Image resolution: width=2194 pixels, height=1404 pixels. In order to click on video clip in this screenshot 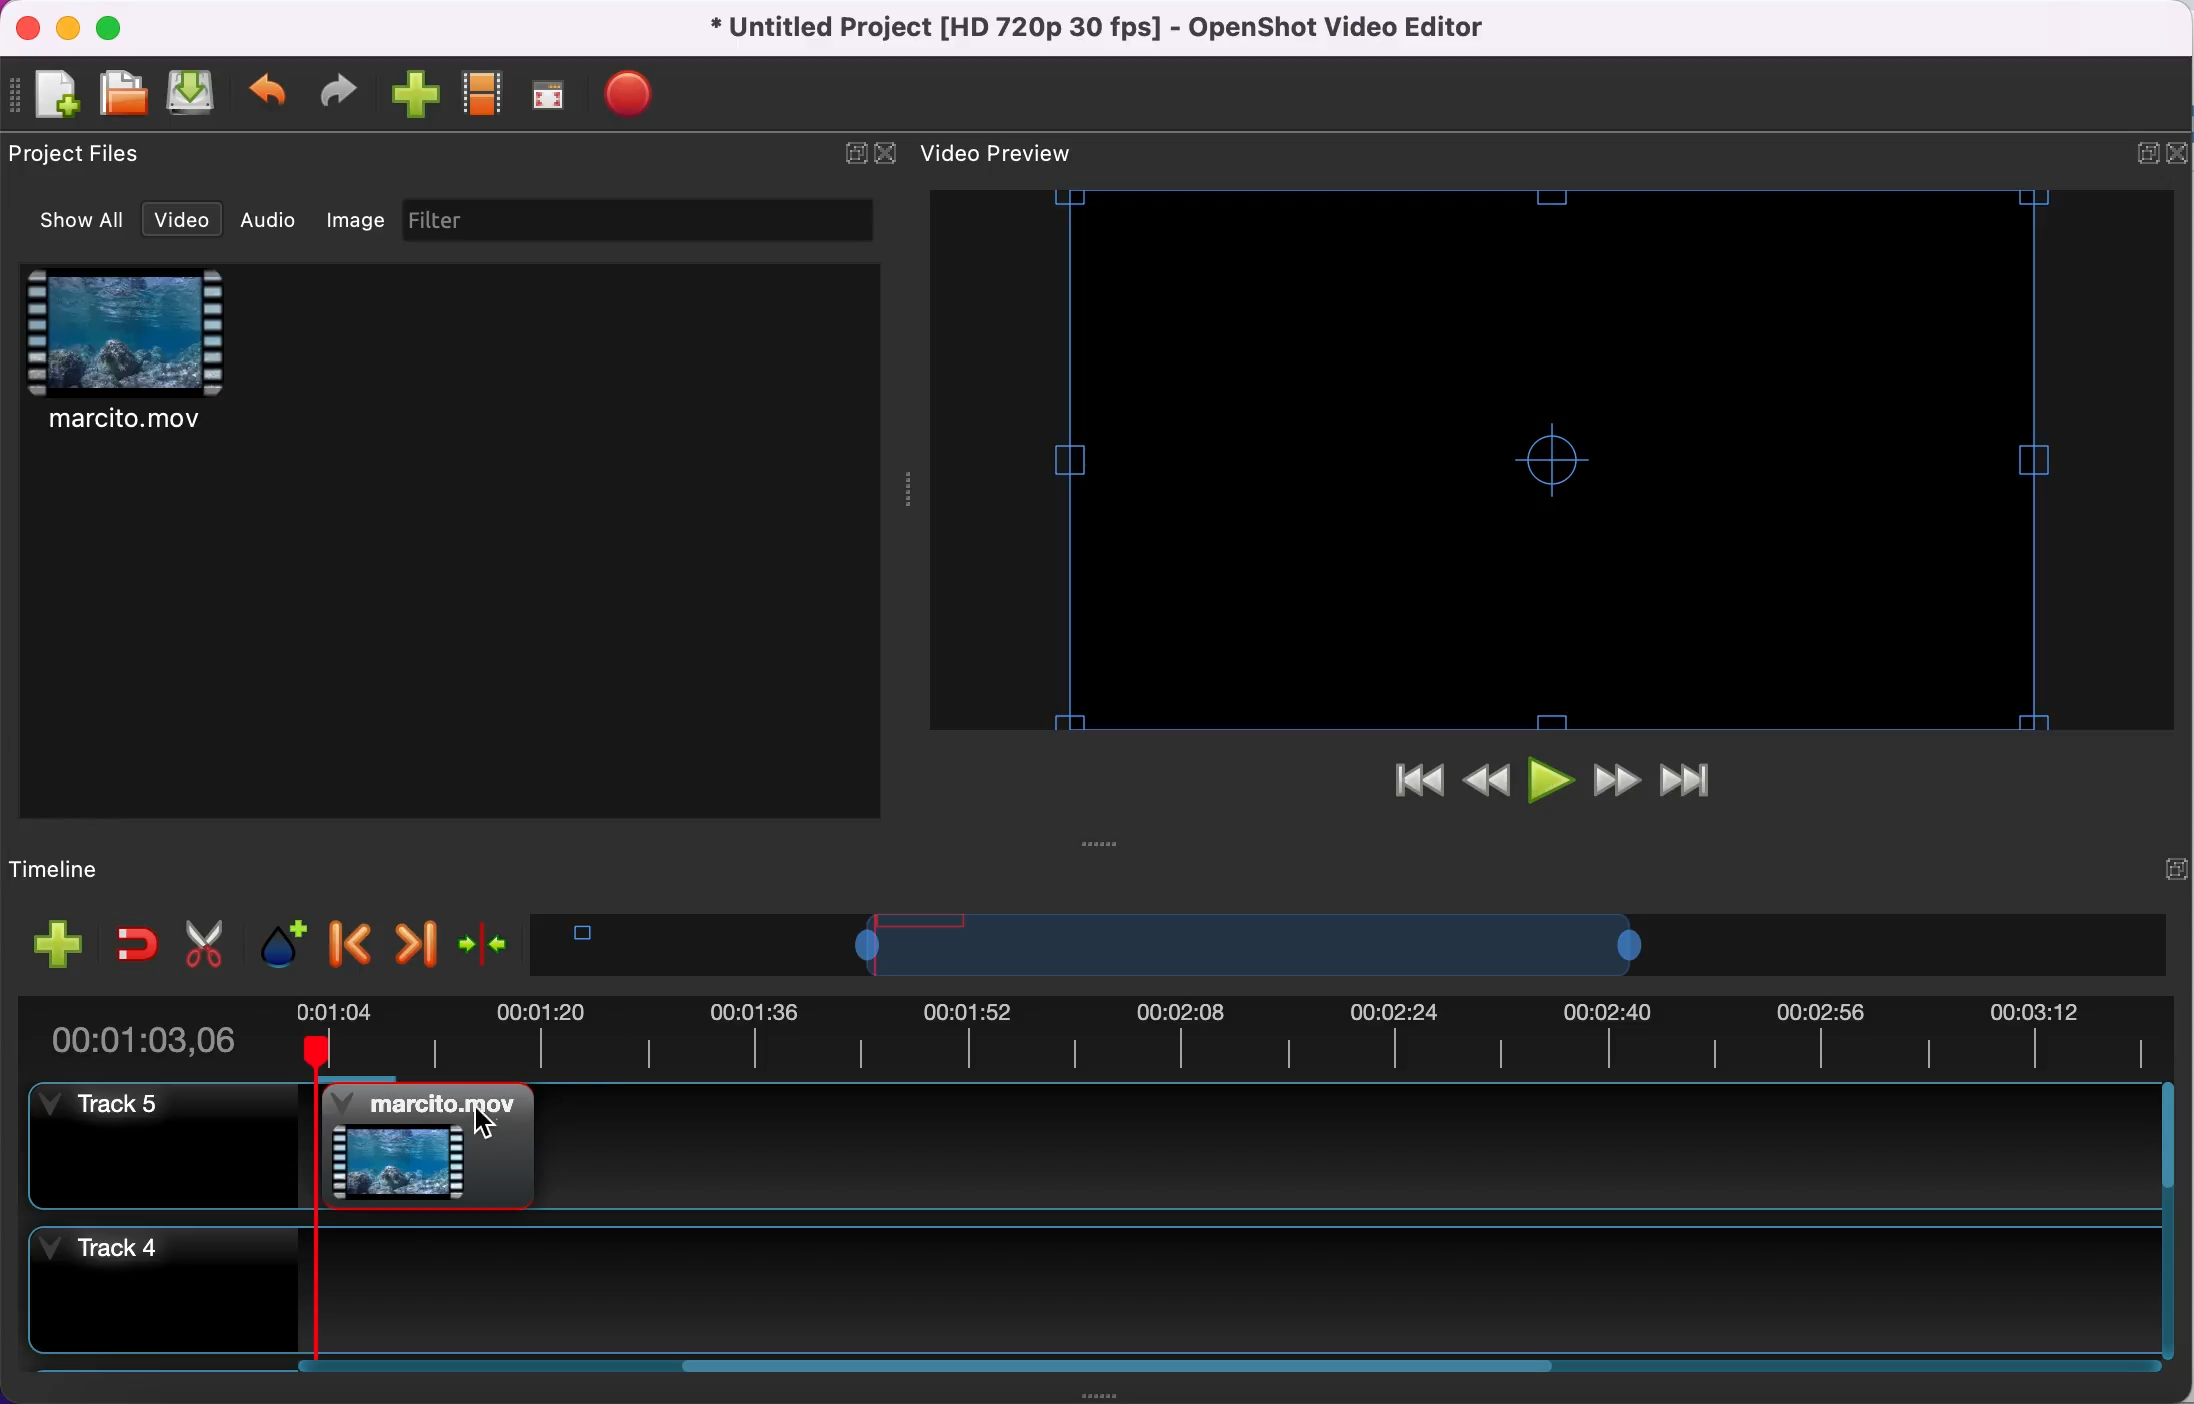, I will do `click(434, 1147)`.